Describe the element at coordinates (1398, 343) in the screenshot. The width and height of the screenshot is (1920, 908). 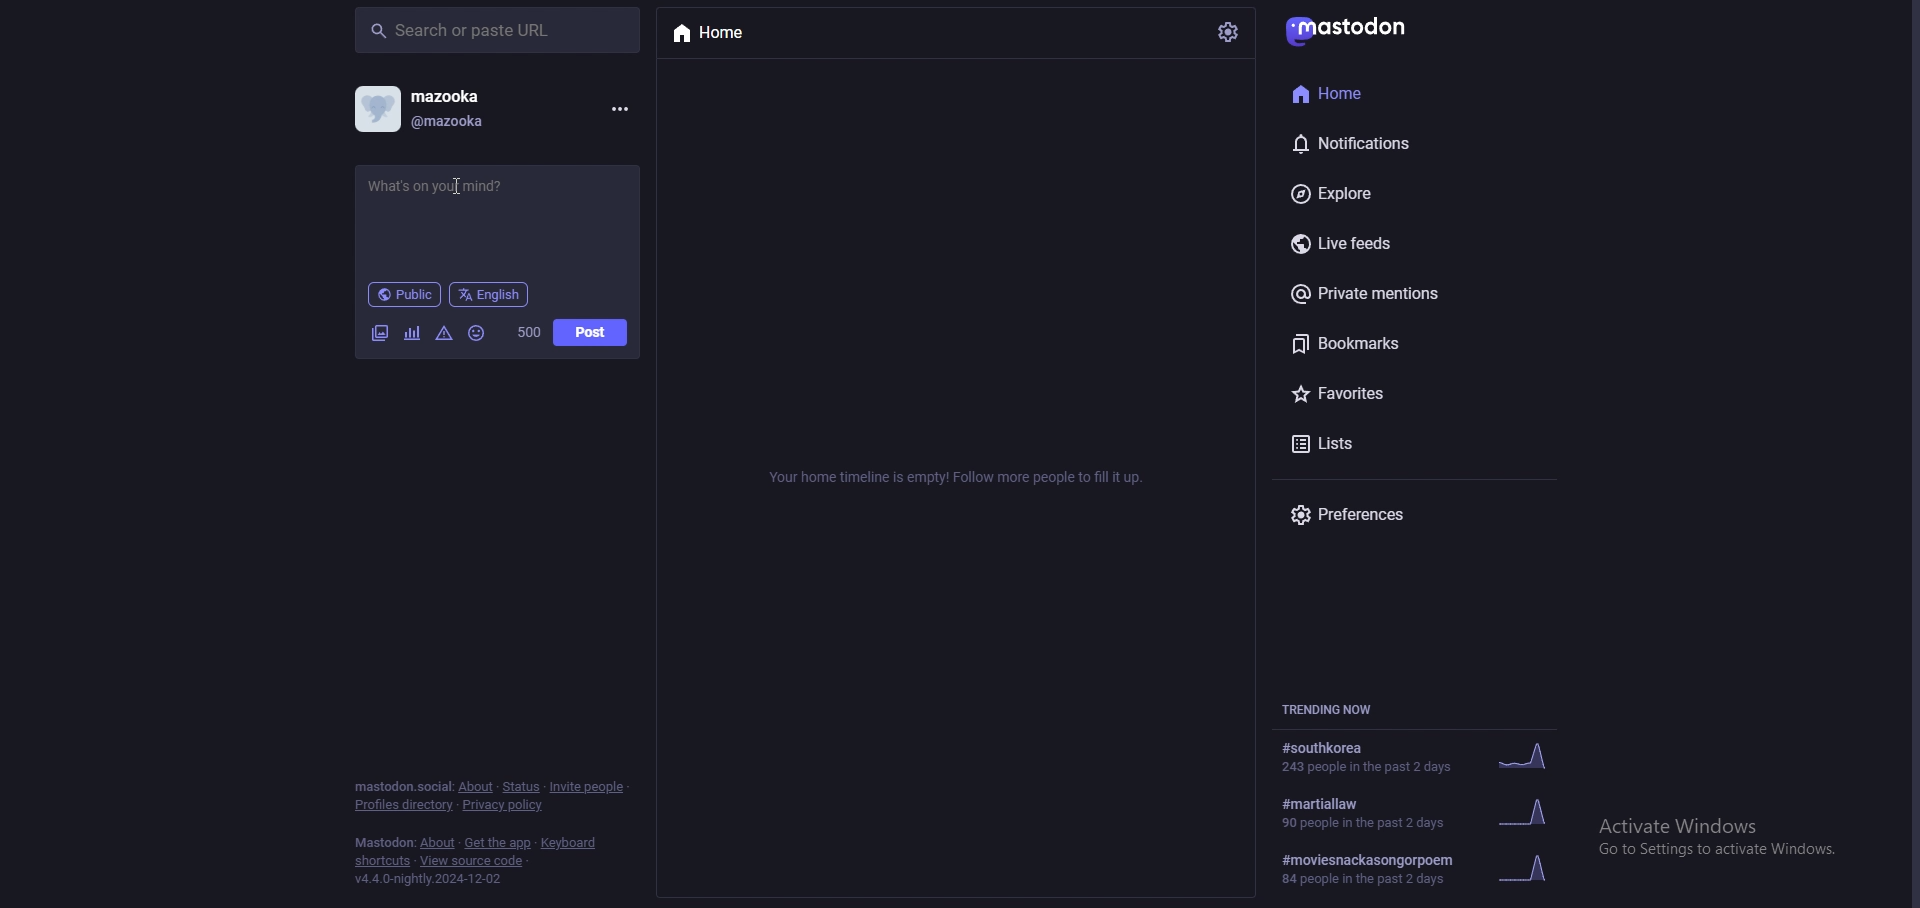
I see `bookmarks` at that location.